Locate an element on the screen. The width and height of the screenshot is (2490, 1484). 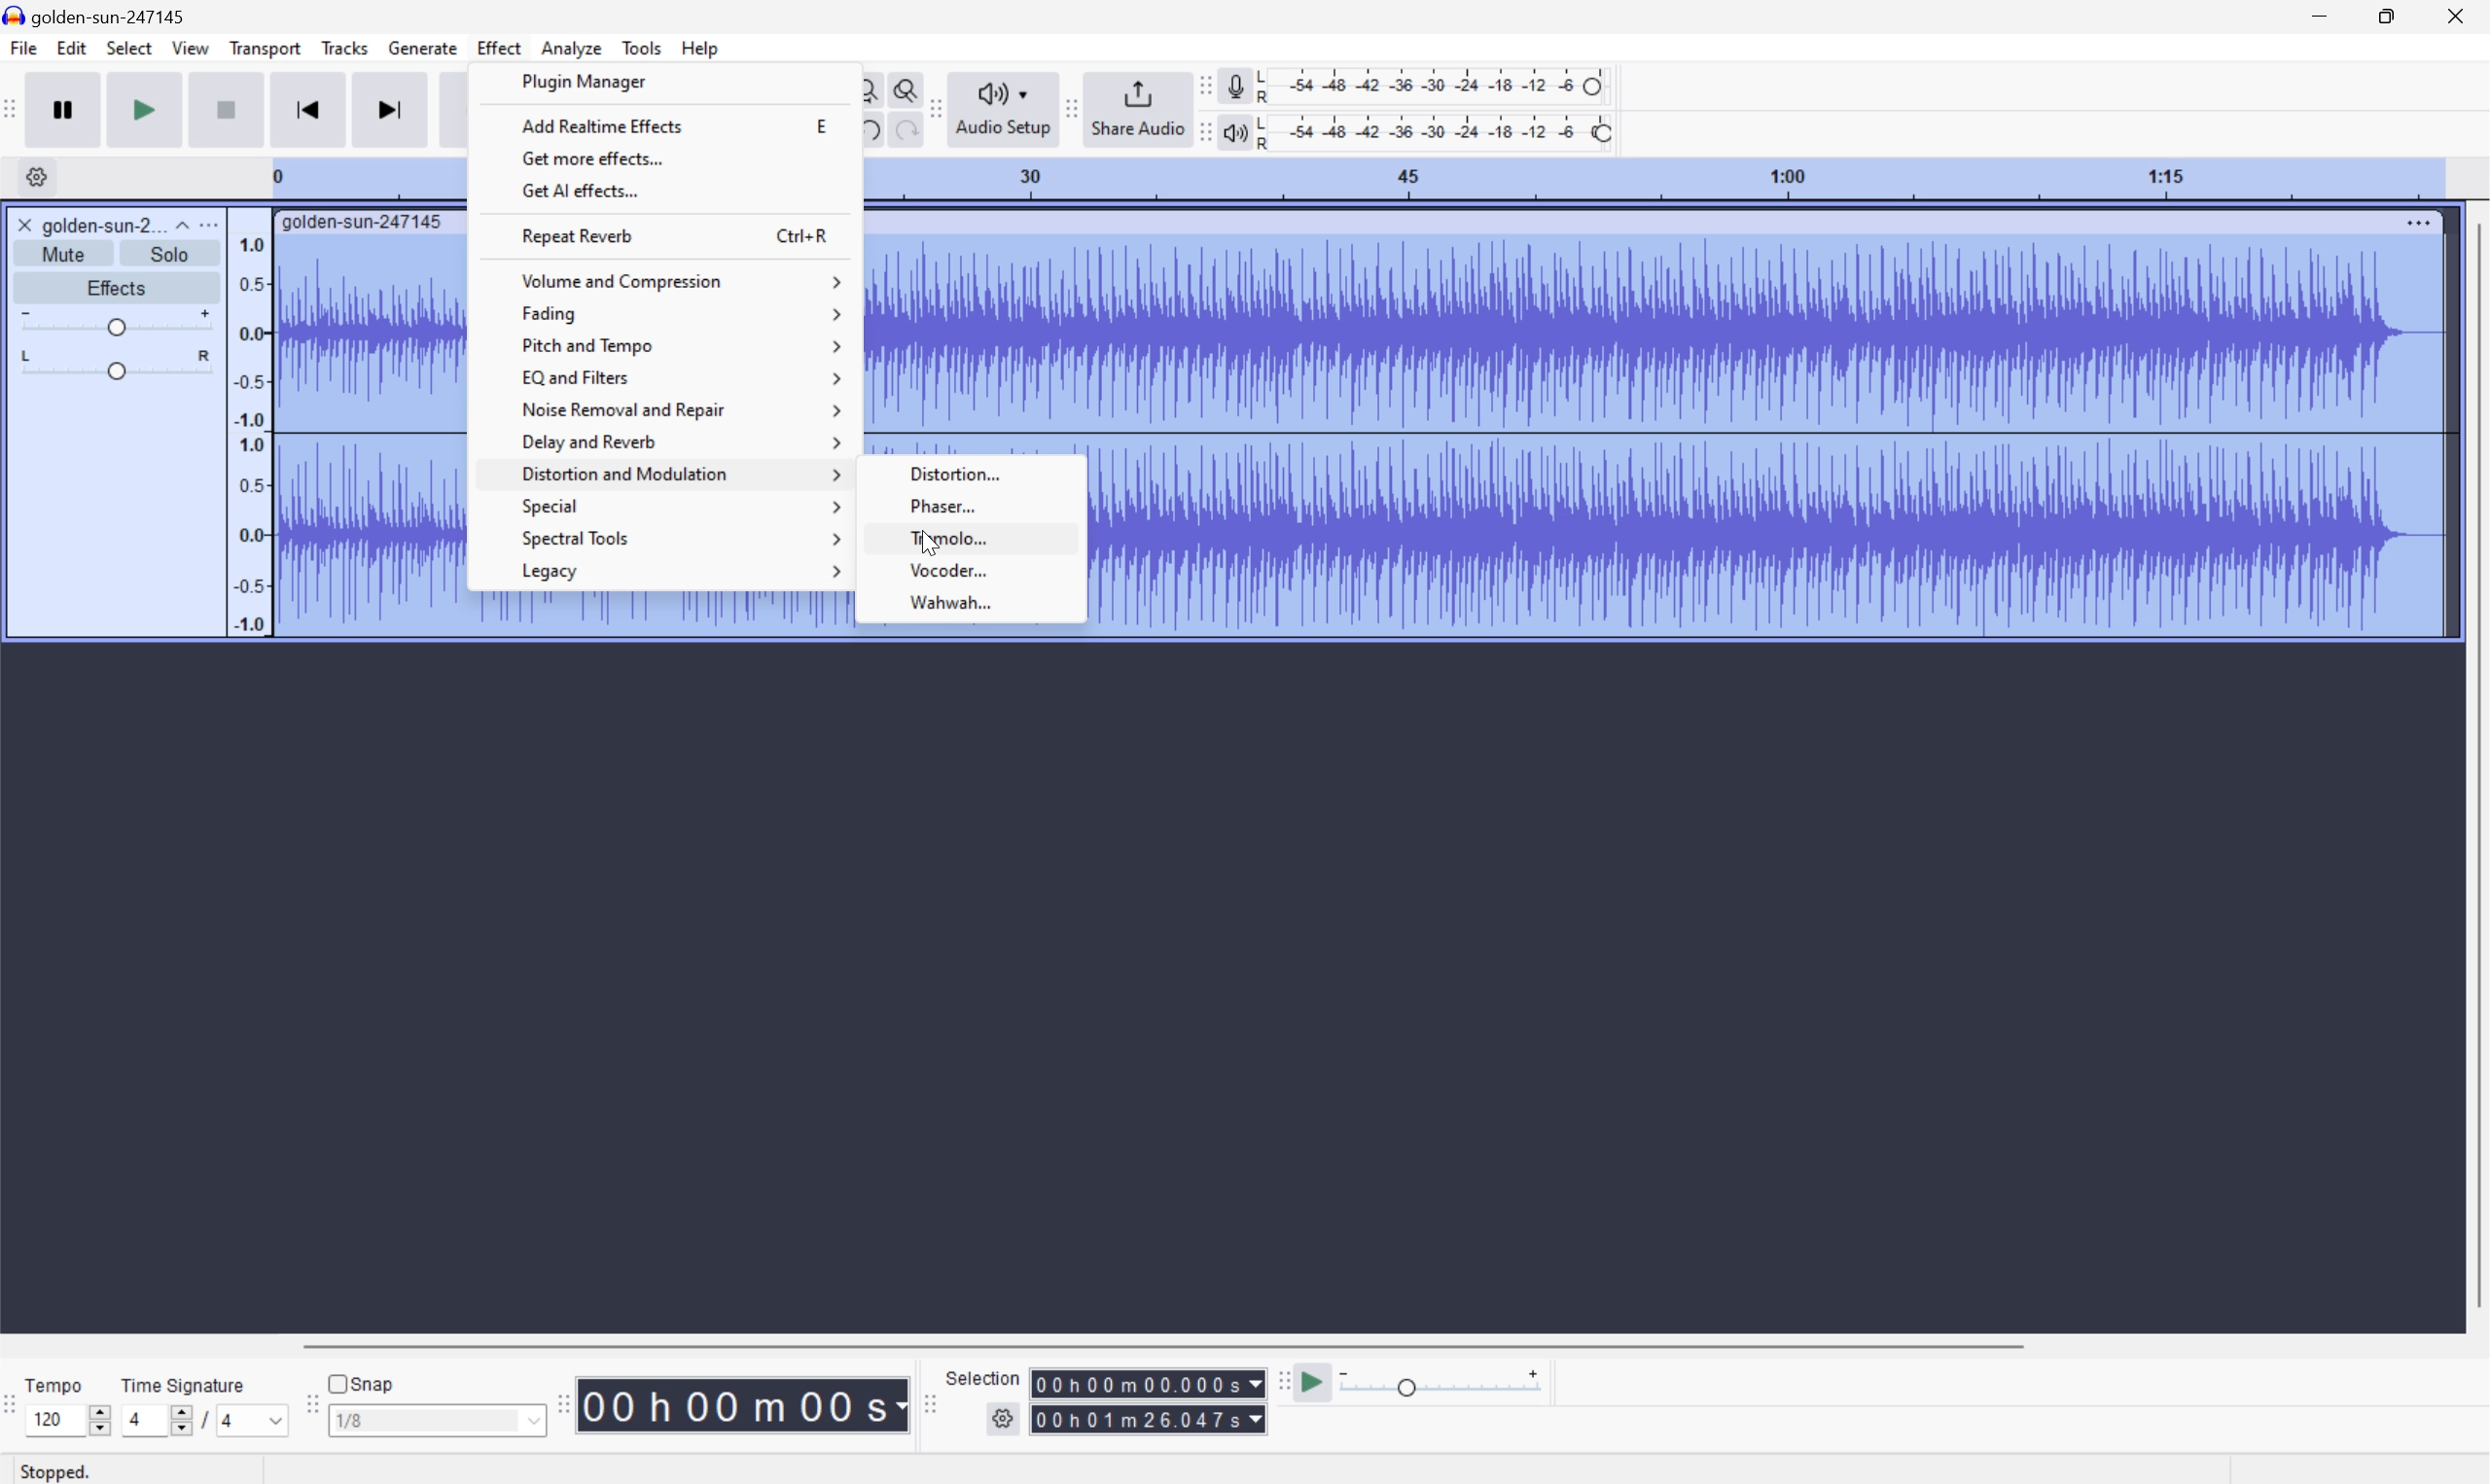
Scale is located at coordinates (1653, 179).